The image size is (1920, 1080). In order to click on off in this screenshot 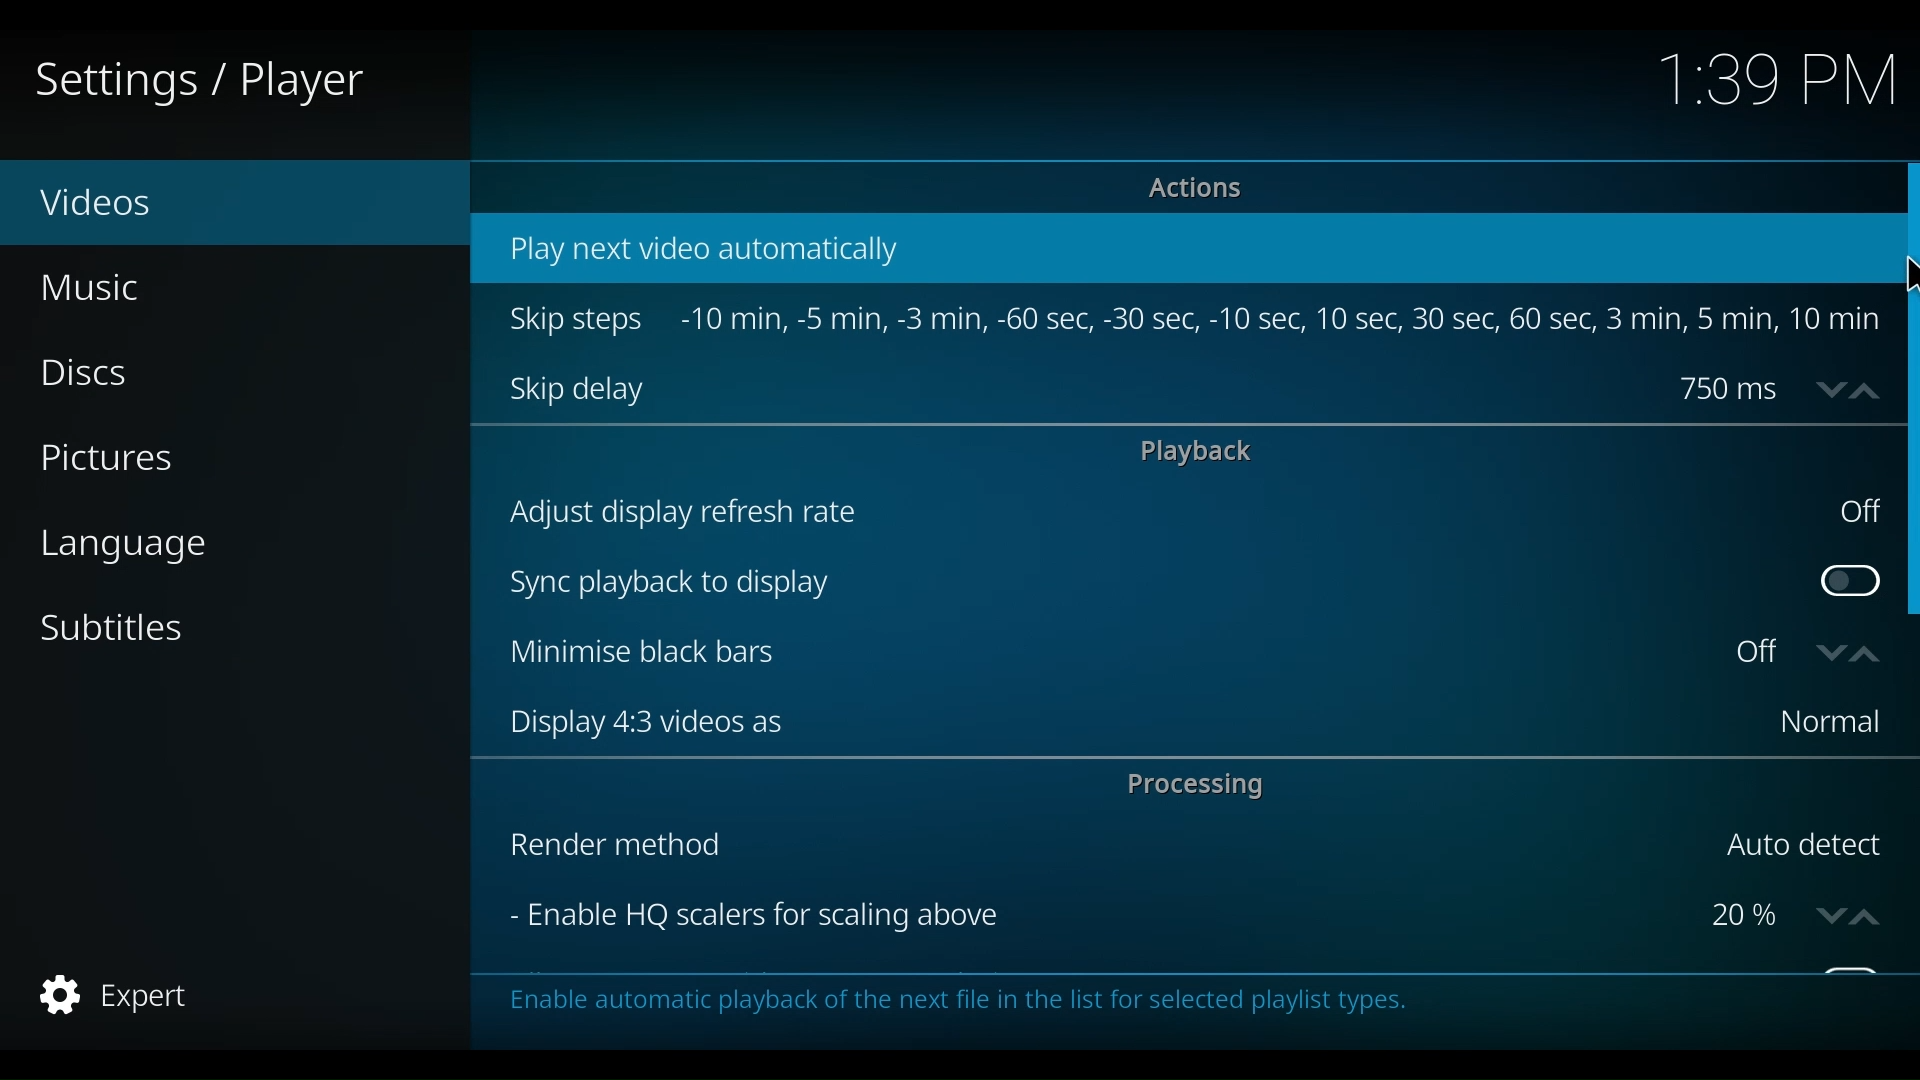, I will do `click(1861, 517)`.